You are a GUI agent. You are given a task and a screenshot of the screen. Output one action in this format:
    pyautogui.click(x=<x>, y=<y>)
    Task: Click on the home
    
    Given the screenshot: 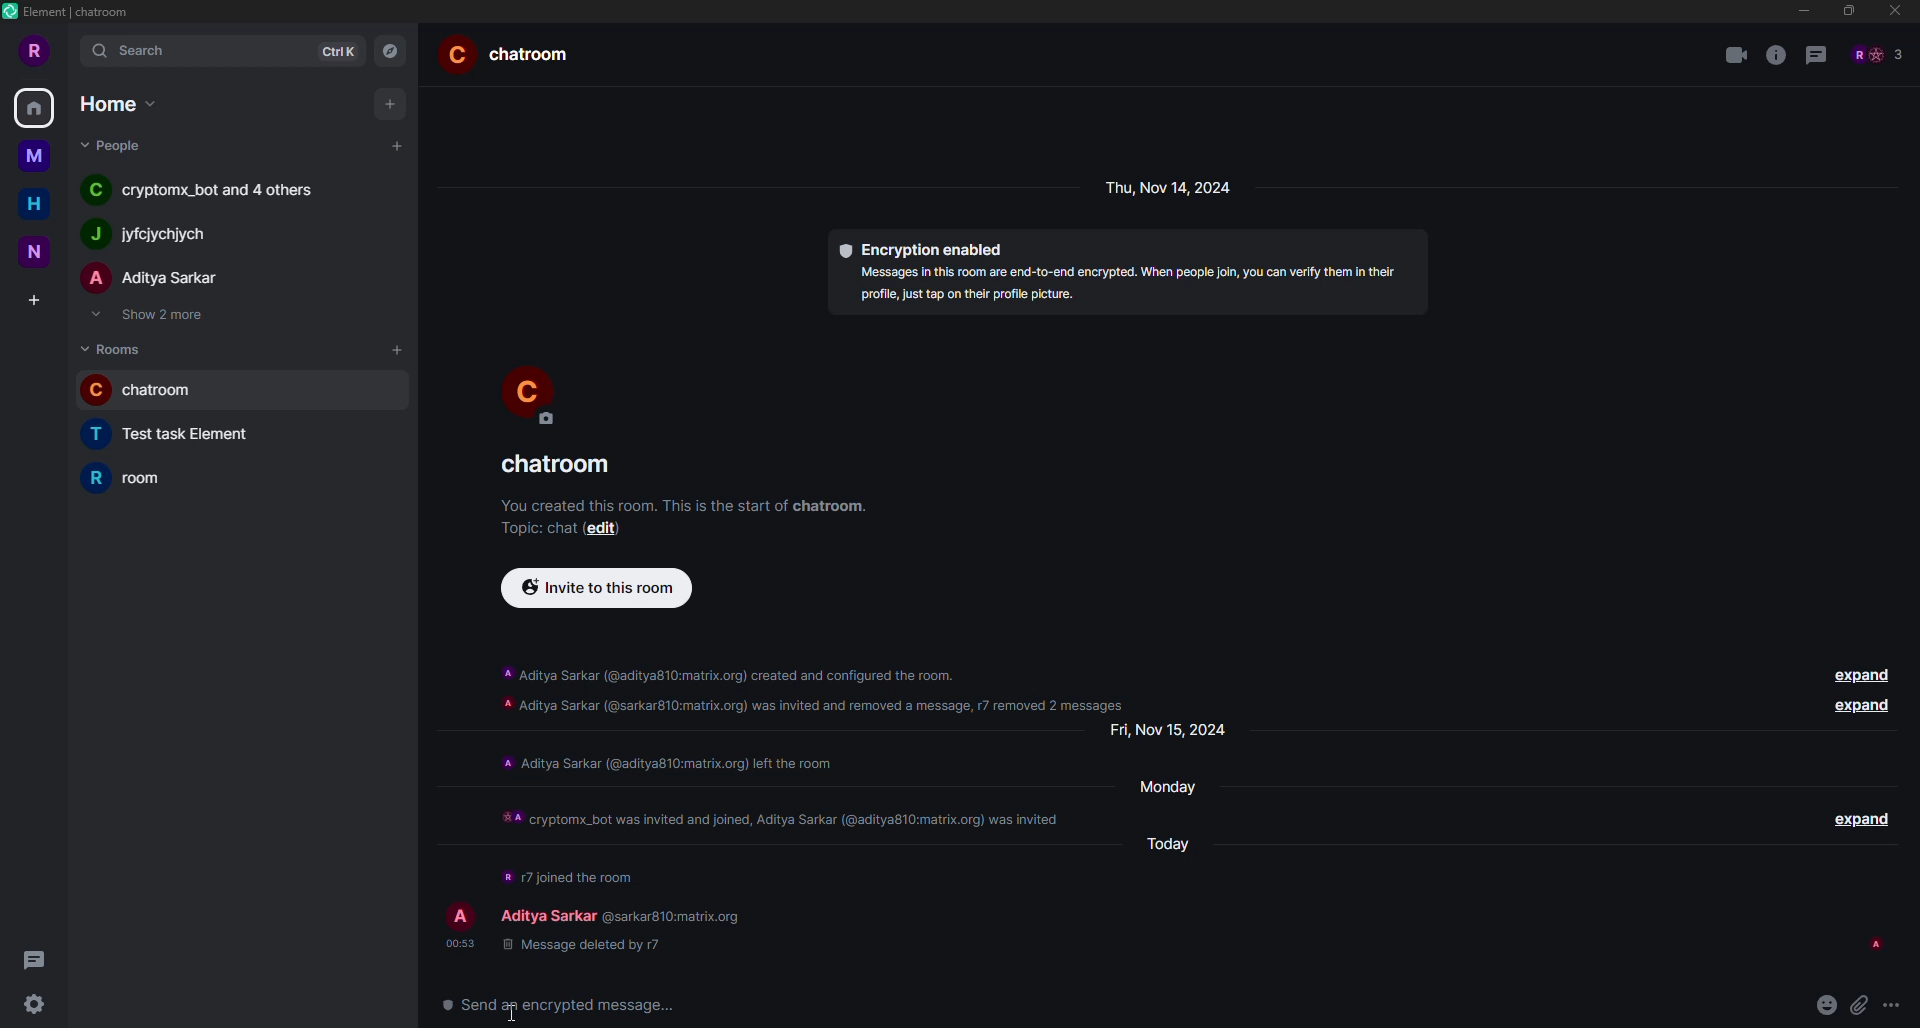 What is the action you would take?
    pyautogui.click(x=34, y=203)
    